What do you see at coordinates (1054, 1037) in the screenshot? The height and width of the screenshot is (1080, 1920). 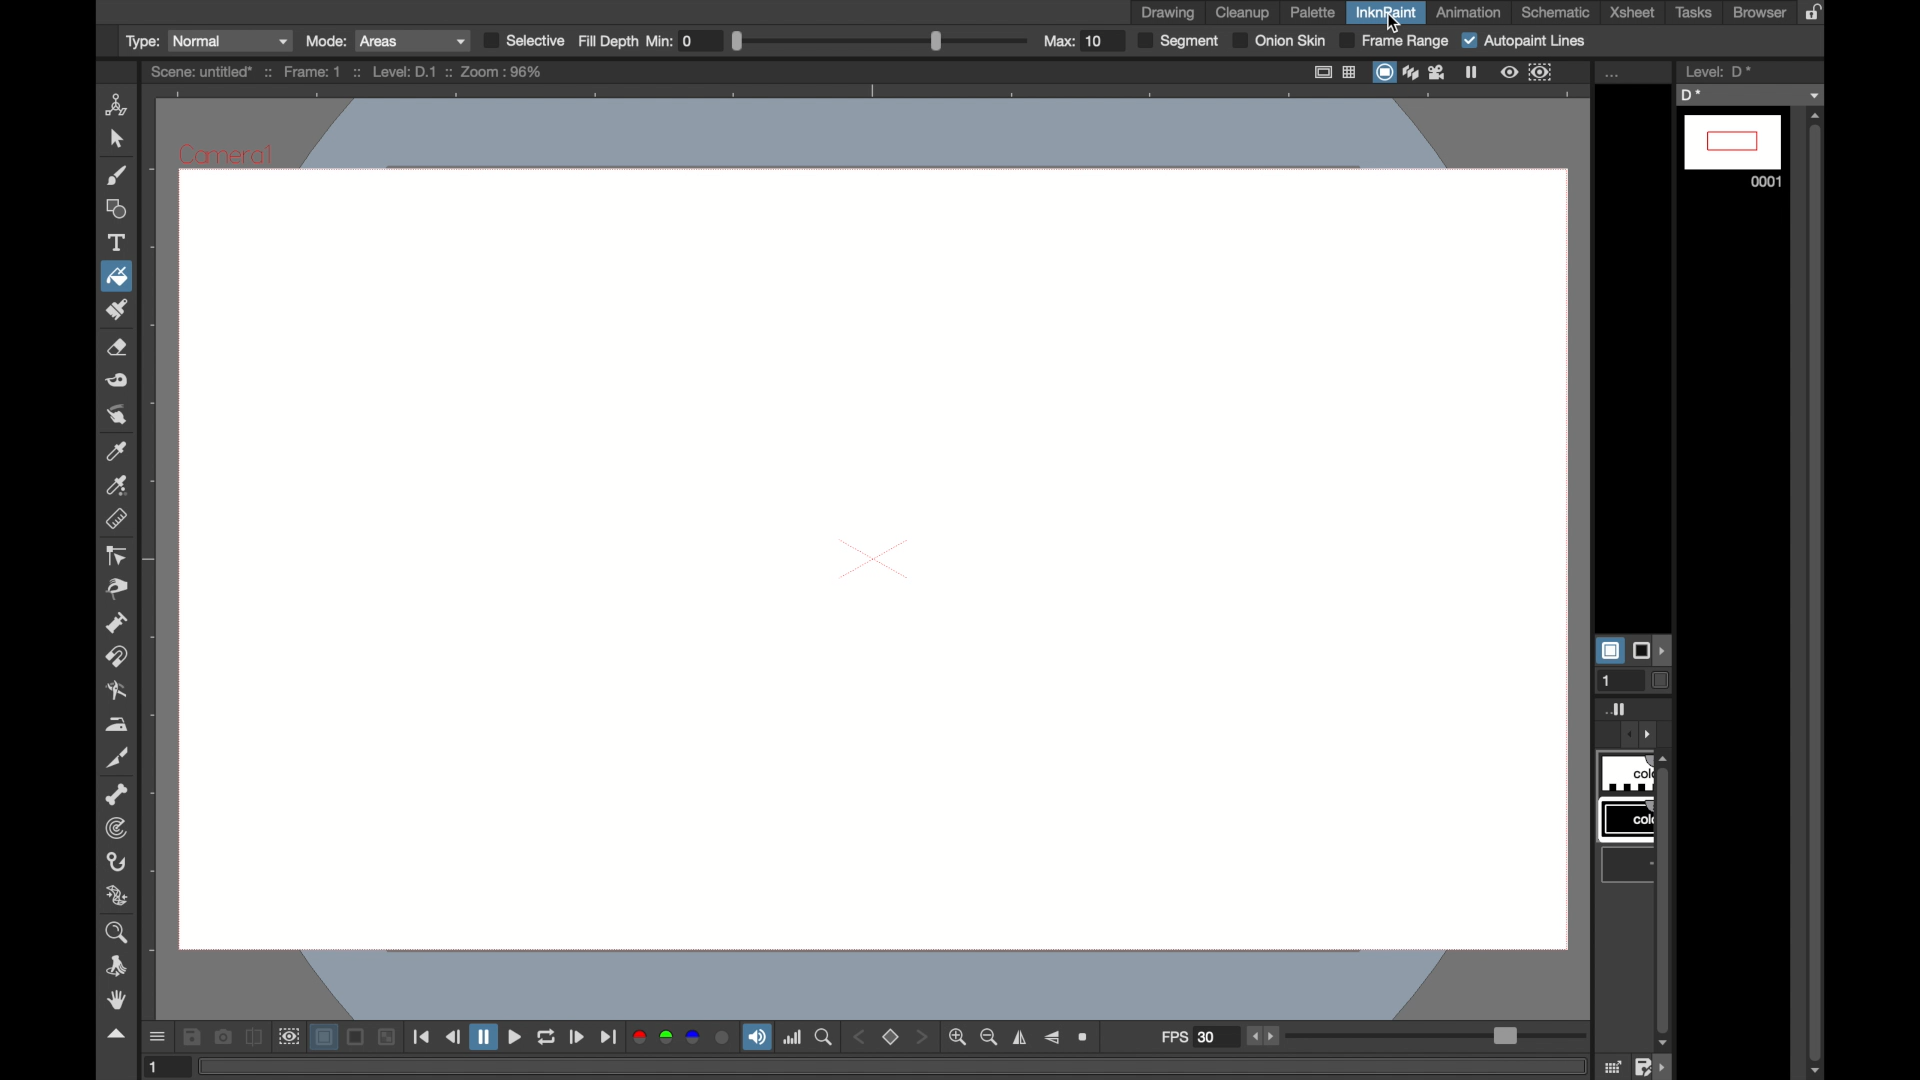 I see `flip vertically` at bounding box center [1054, 1037].